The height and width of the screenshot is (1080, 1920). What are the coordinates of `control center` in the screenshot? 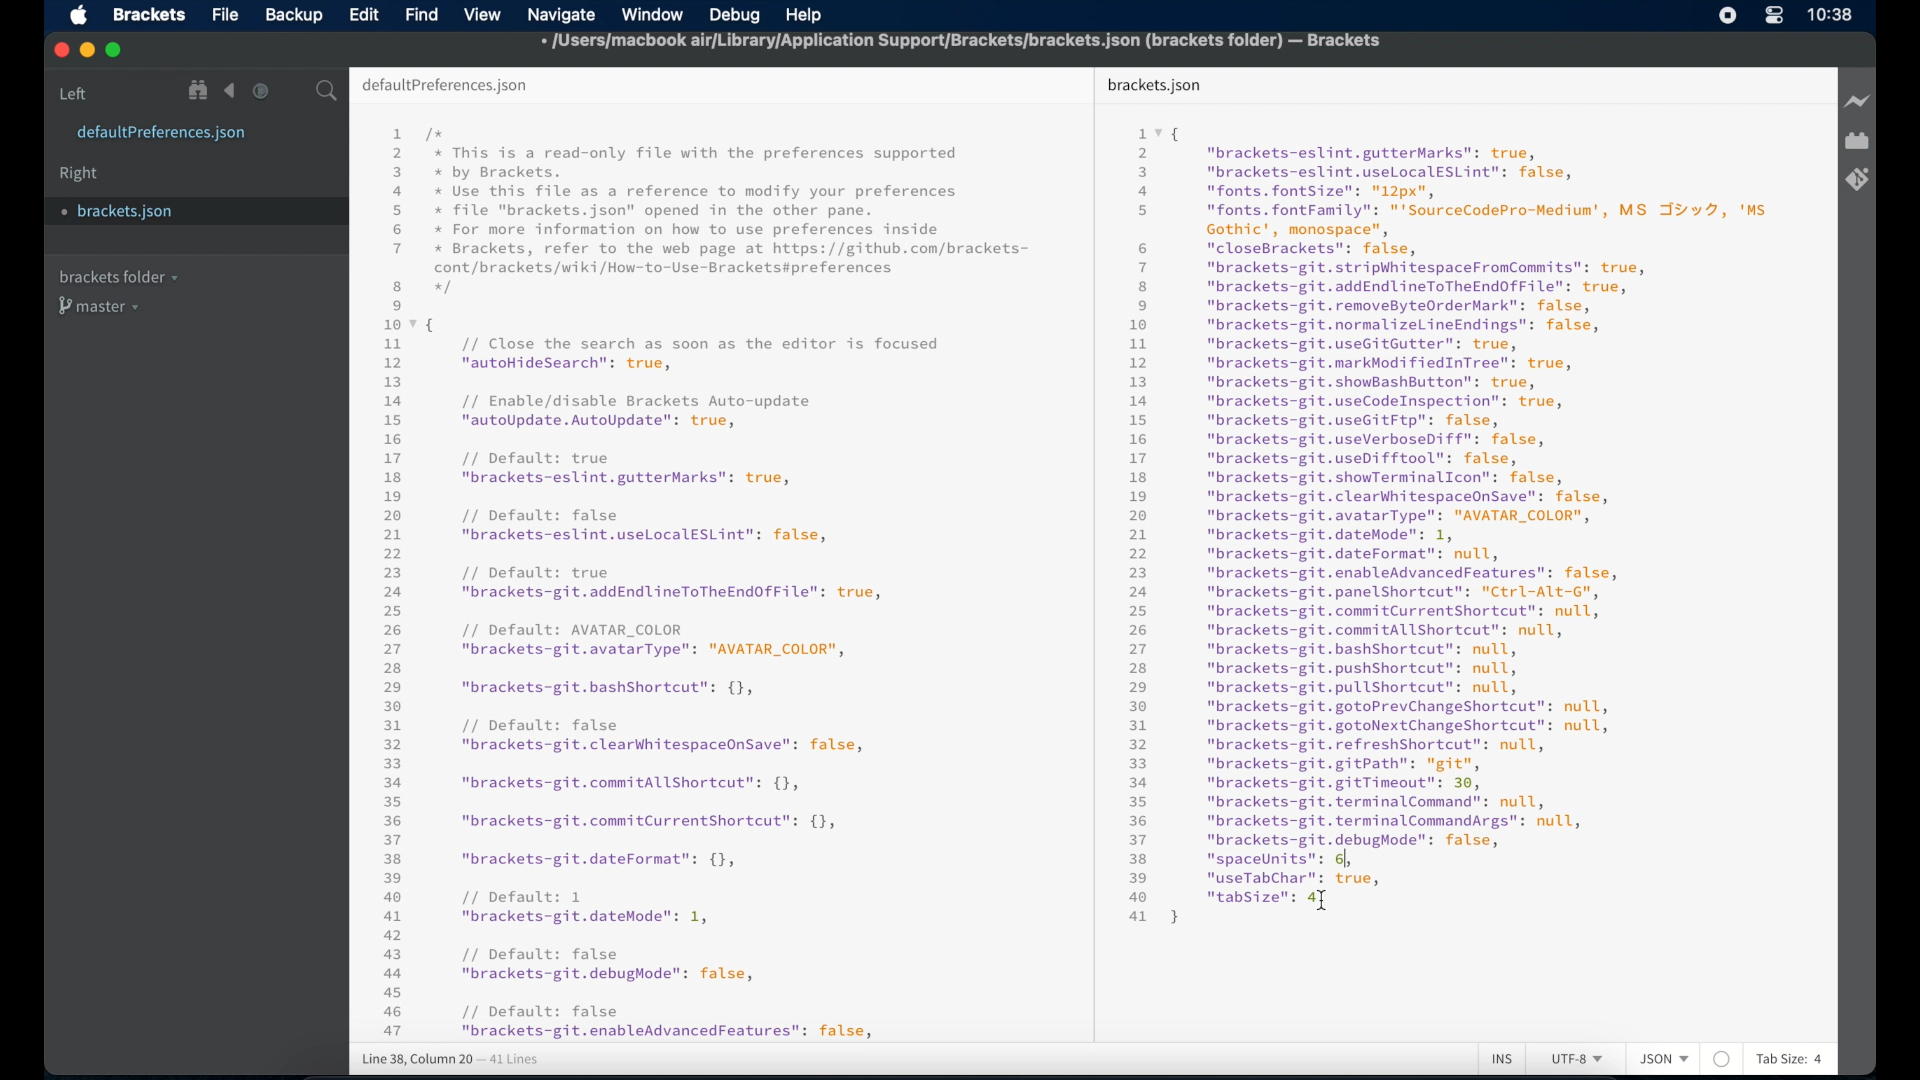 It's located at (1773, 15).